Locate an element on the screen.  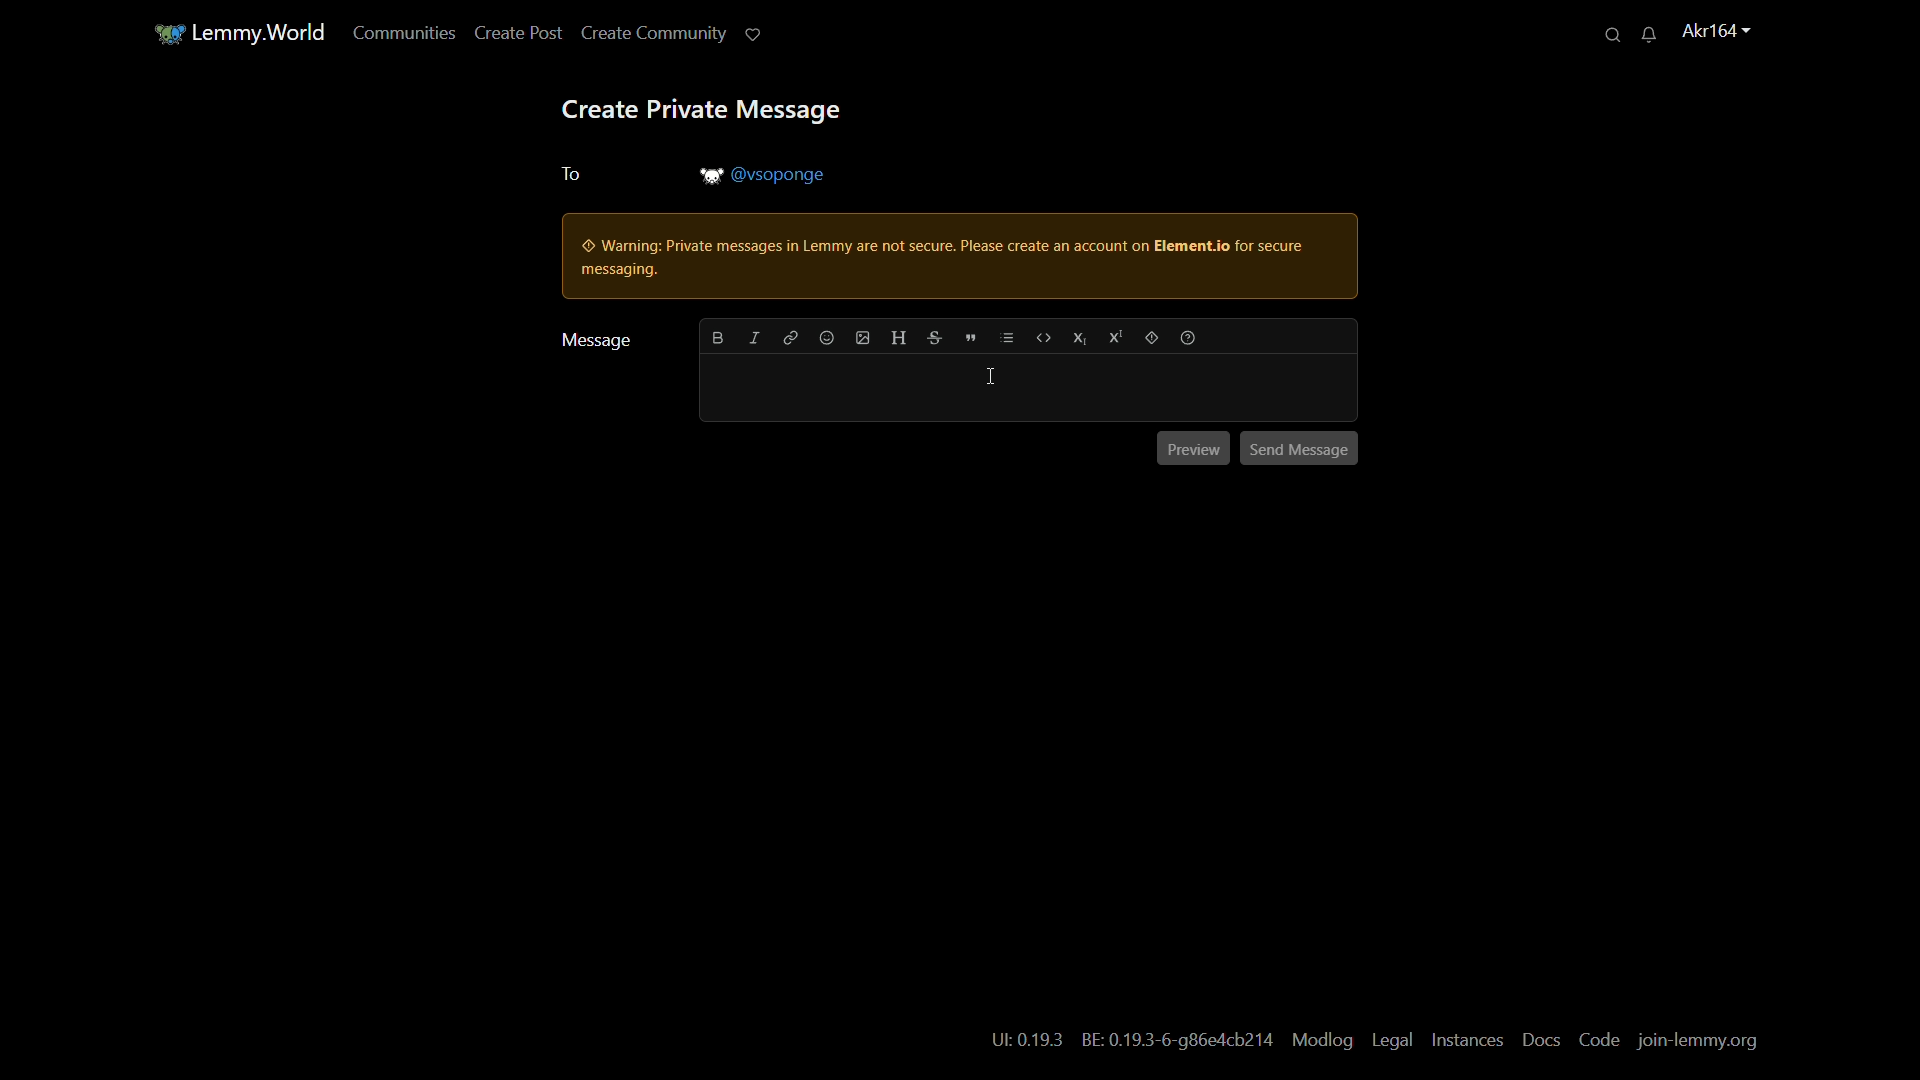
bold is located at coordinates (717, 339).